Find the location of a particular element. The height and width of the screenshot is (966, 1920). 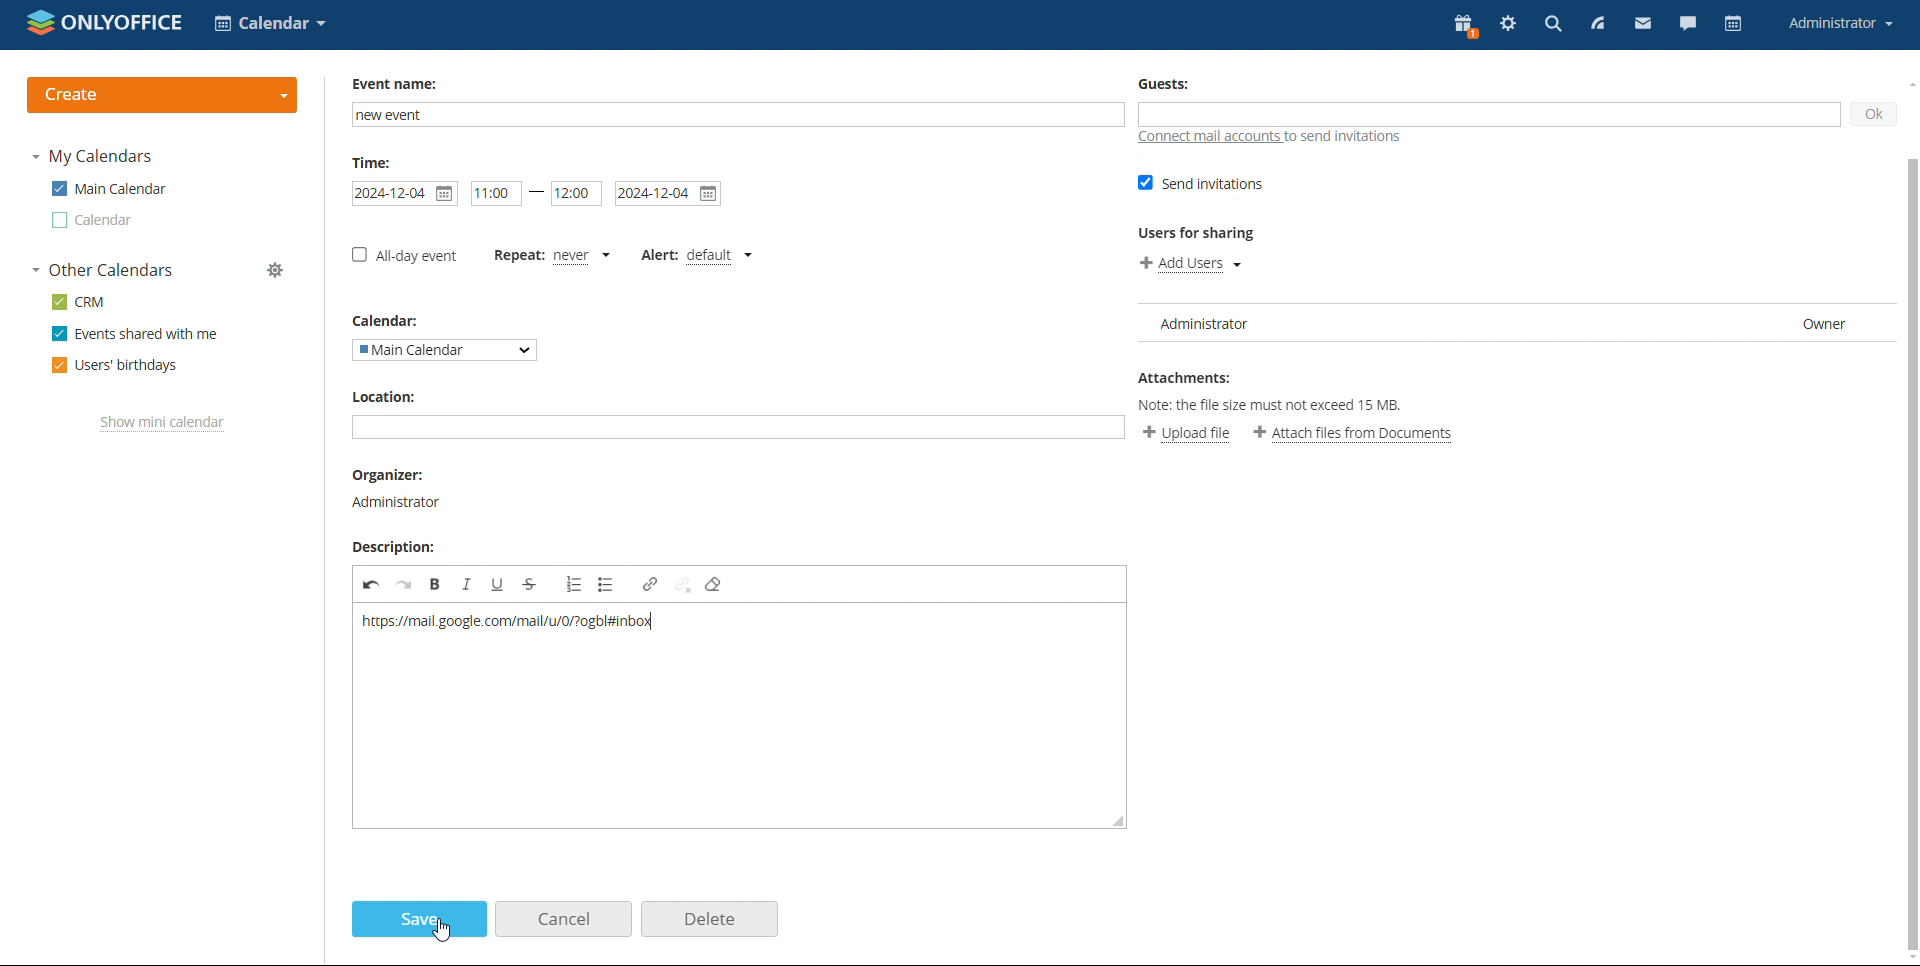

settings is located at coordinates (1506, 26).